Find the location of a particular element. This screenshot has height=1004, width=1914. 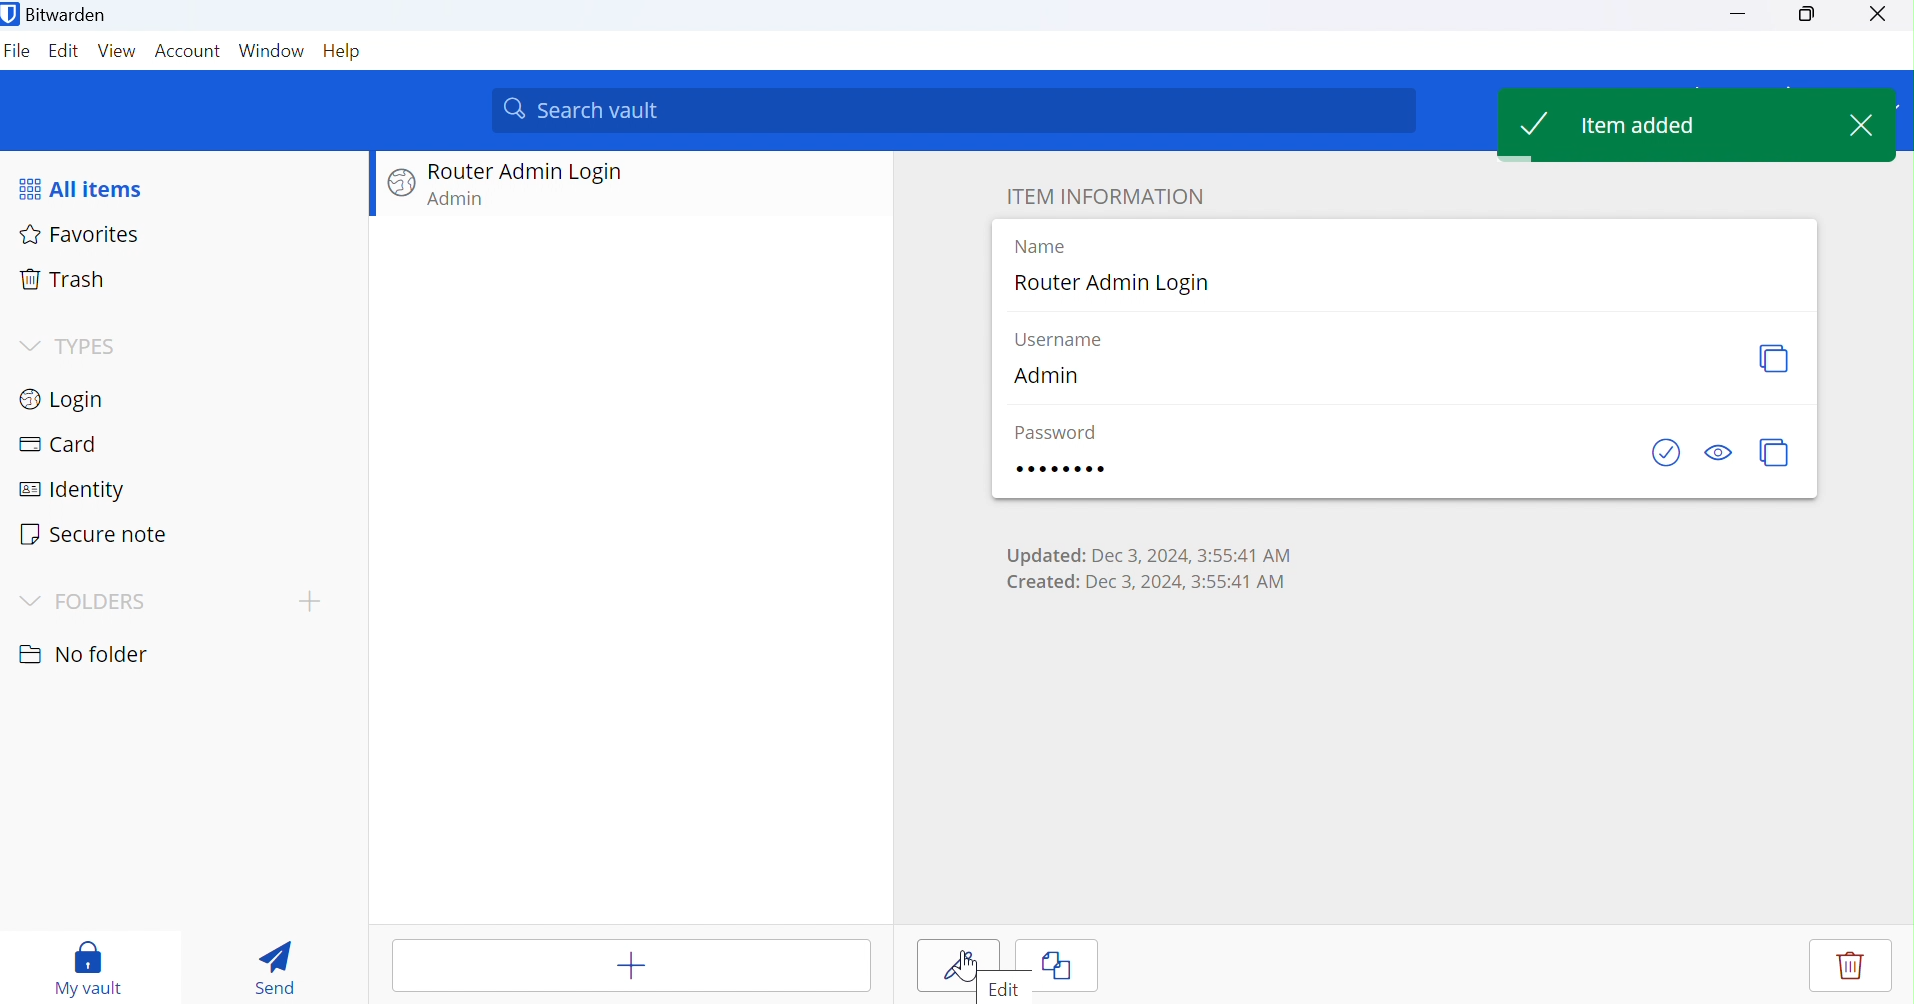

Favorites is located at coordinates (82, 233).